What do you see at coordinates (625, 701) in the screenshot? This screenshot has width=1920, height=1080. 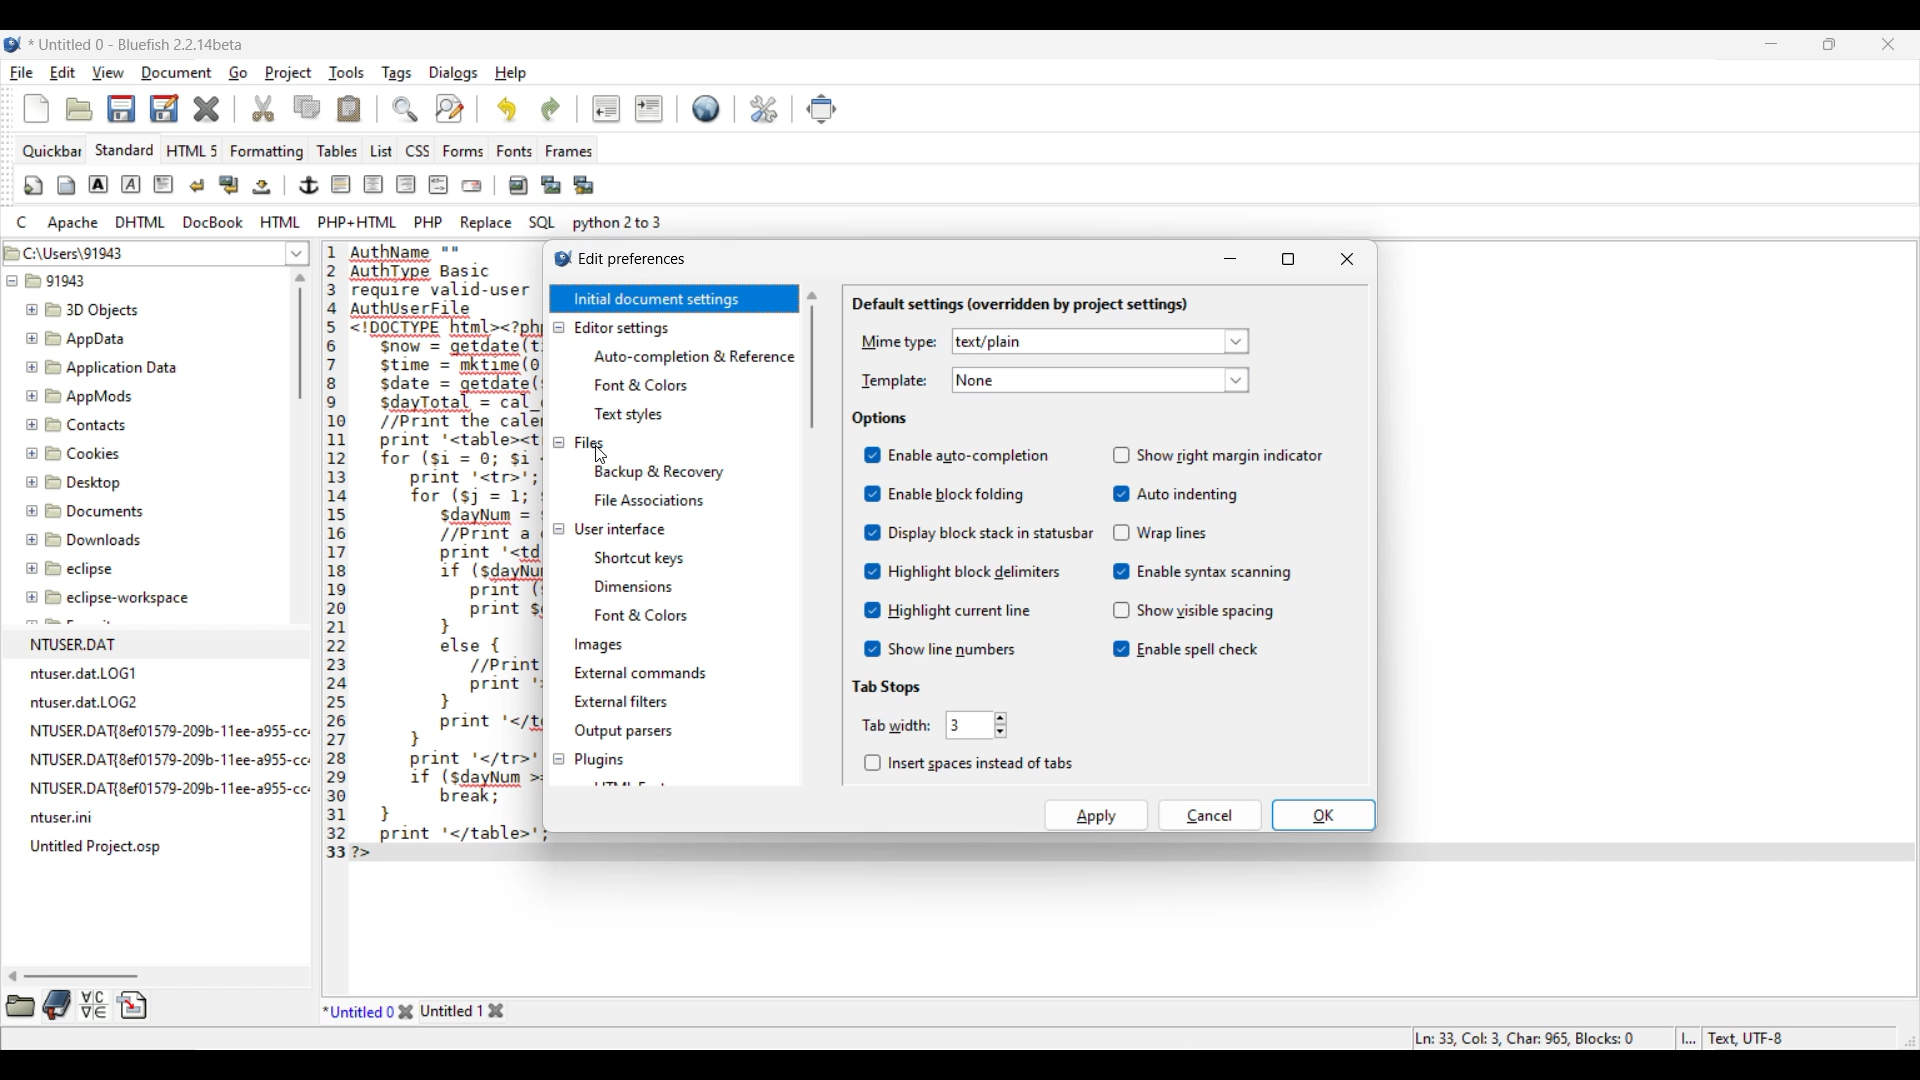 I see `External filters` at bounding box center [625, 701].